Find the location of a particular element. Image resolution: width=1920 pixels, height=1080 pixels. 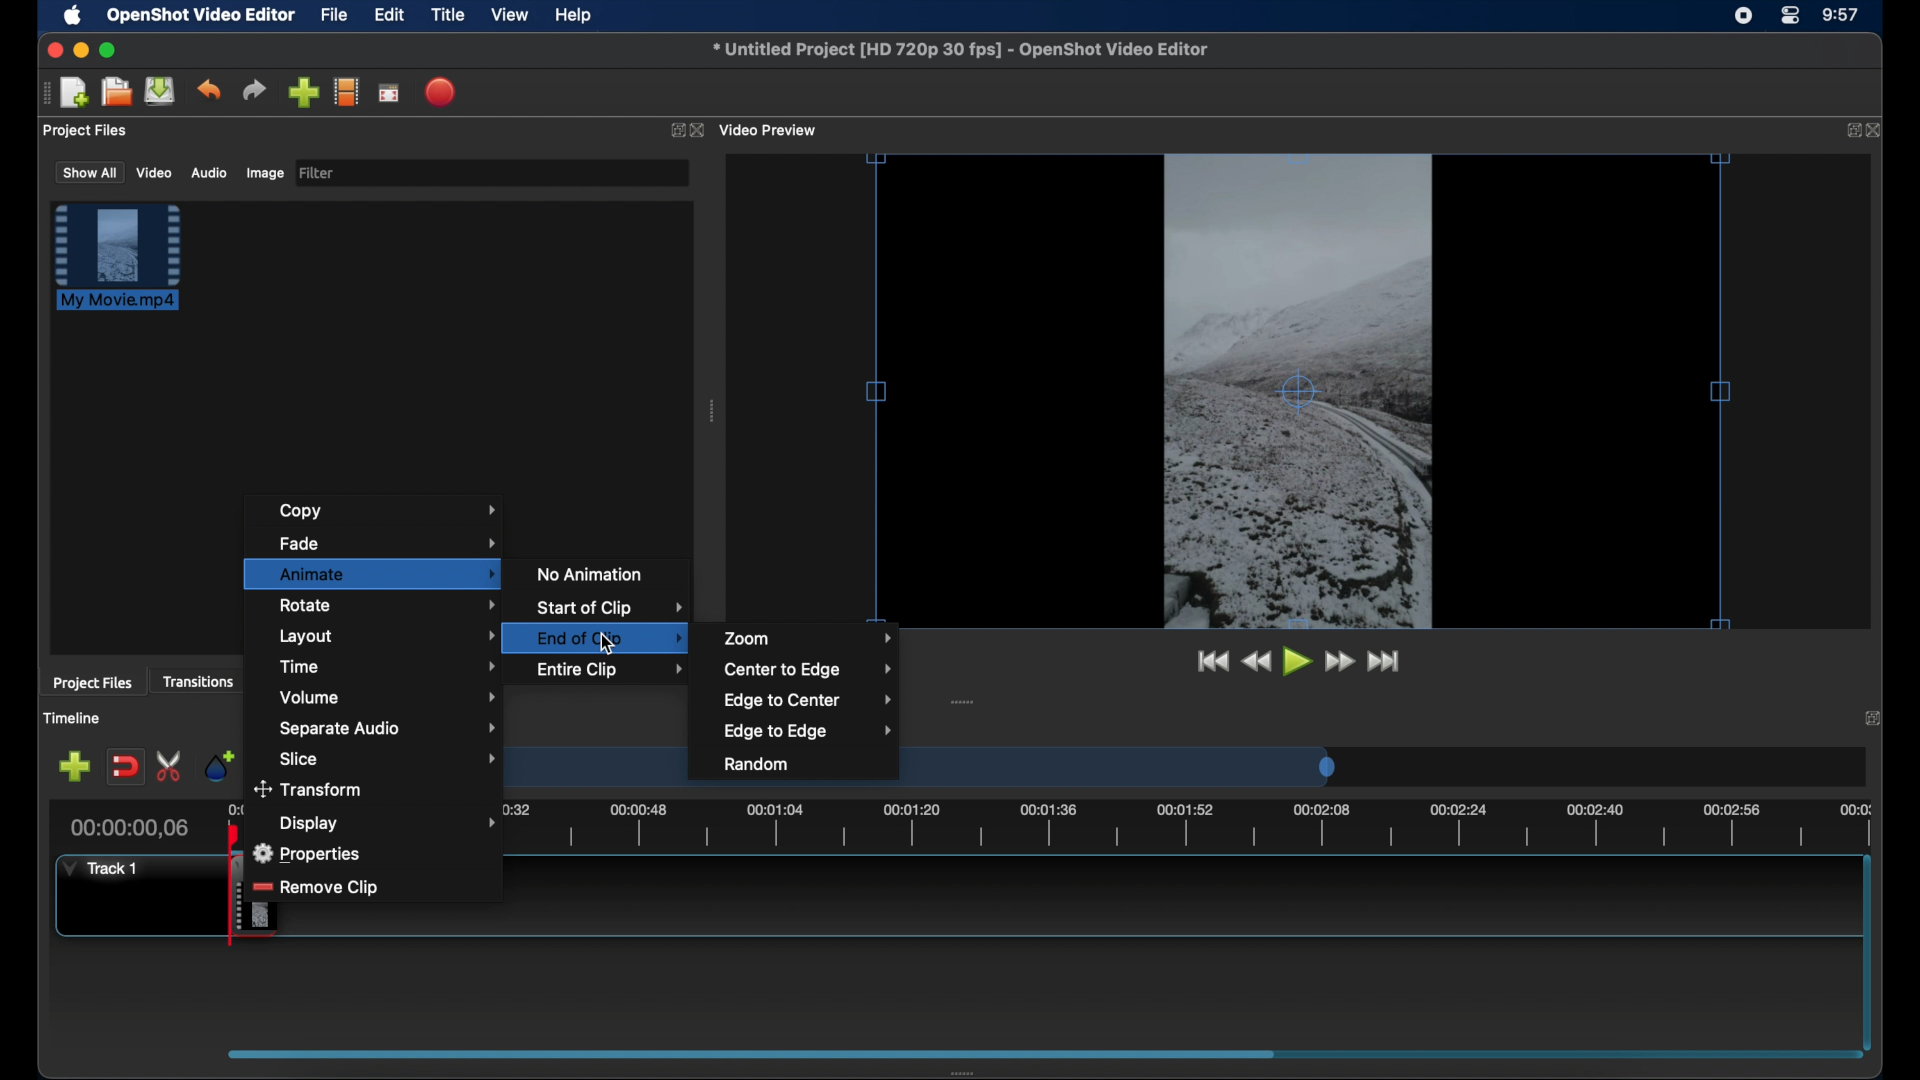

track 1 is located at coordinates (105, 868).